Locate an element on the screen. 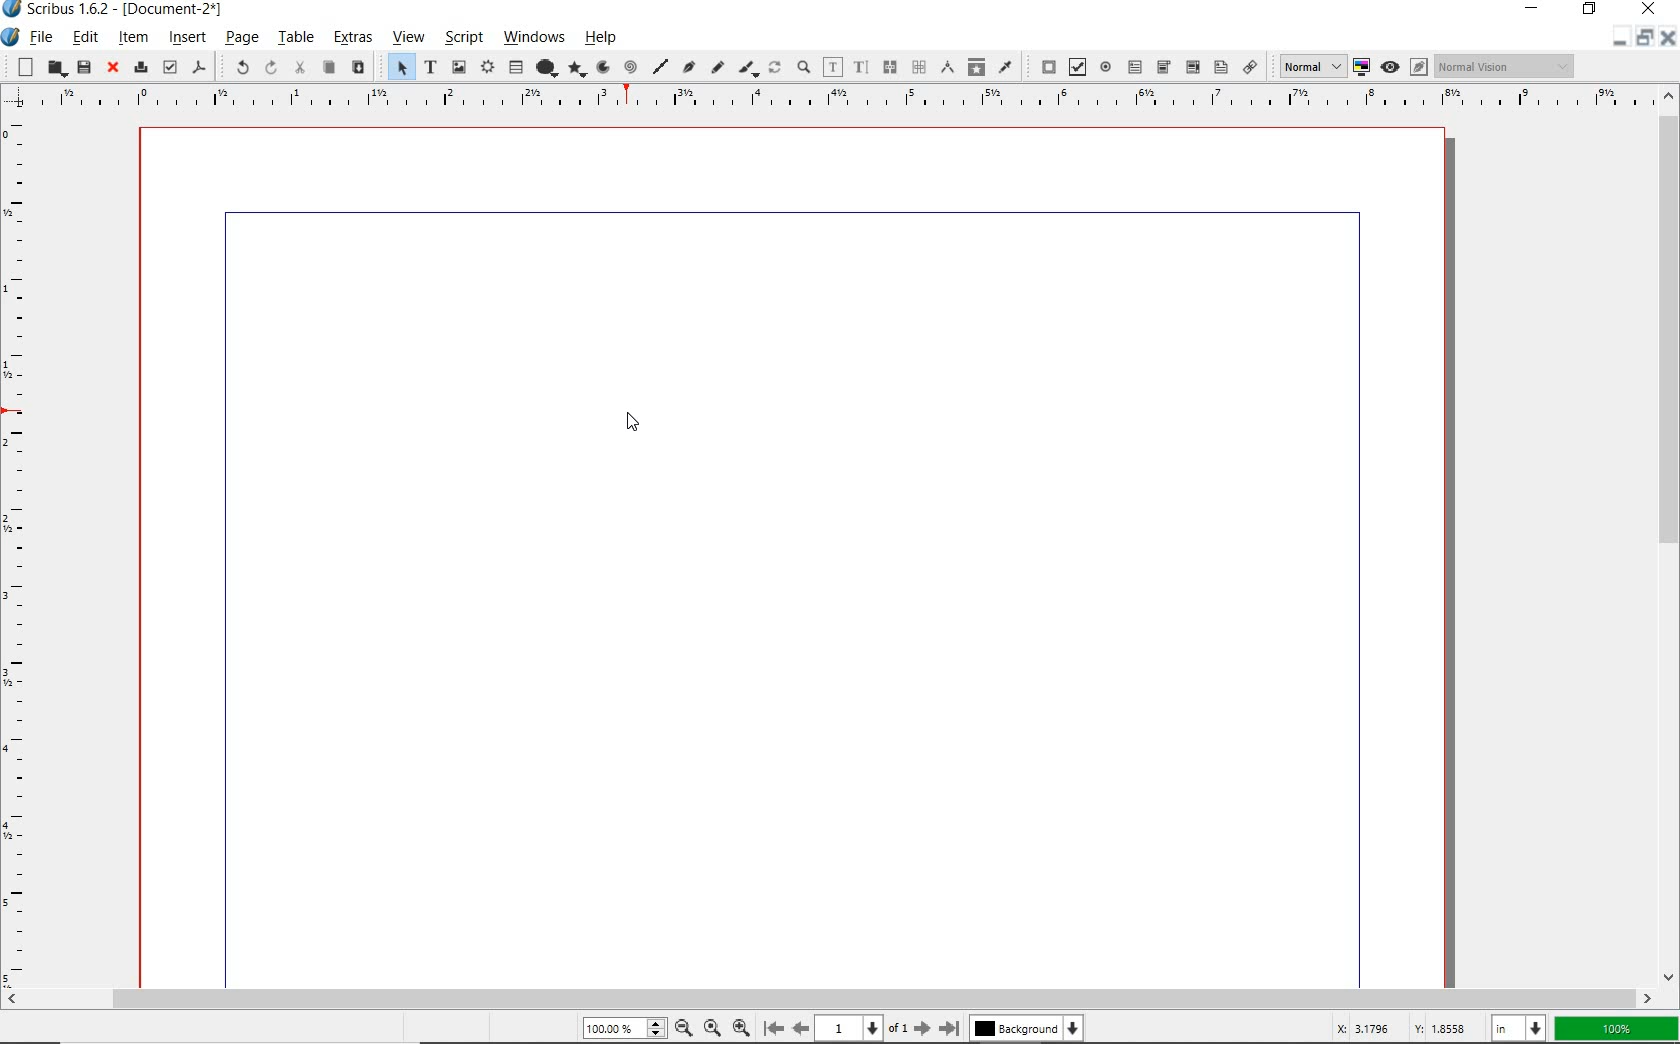 The height and width of the screenshot is (1044, 1680). close document is located at coordinates (1666, 37).